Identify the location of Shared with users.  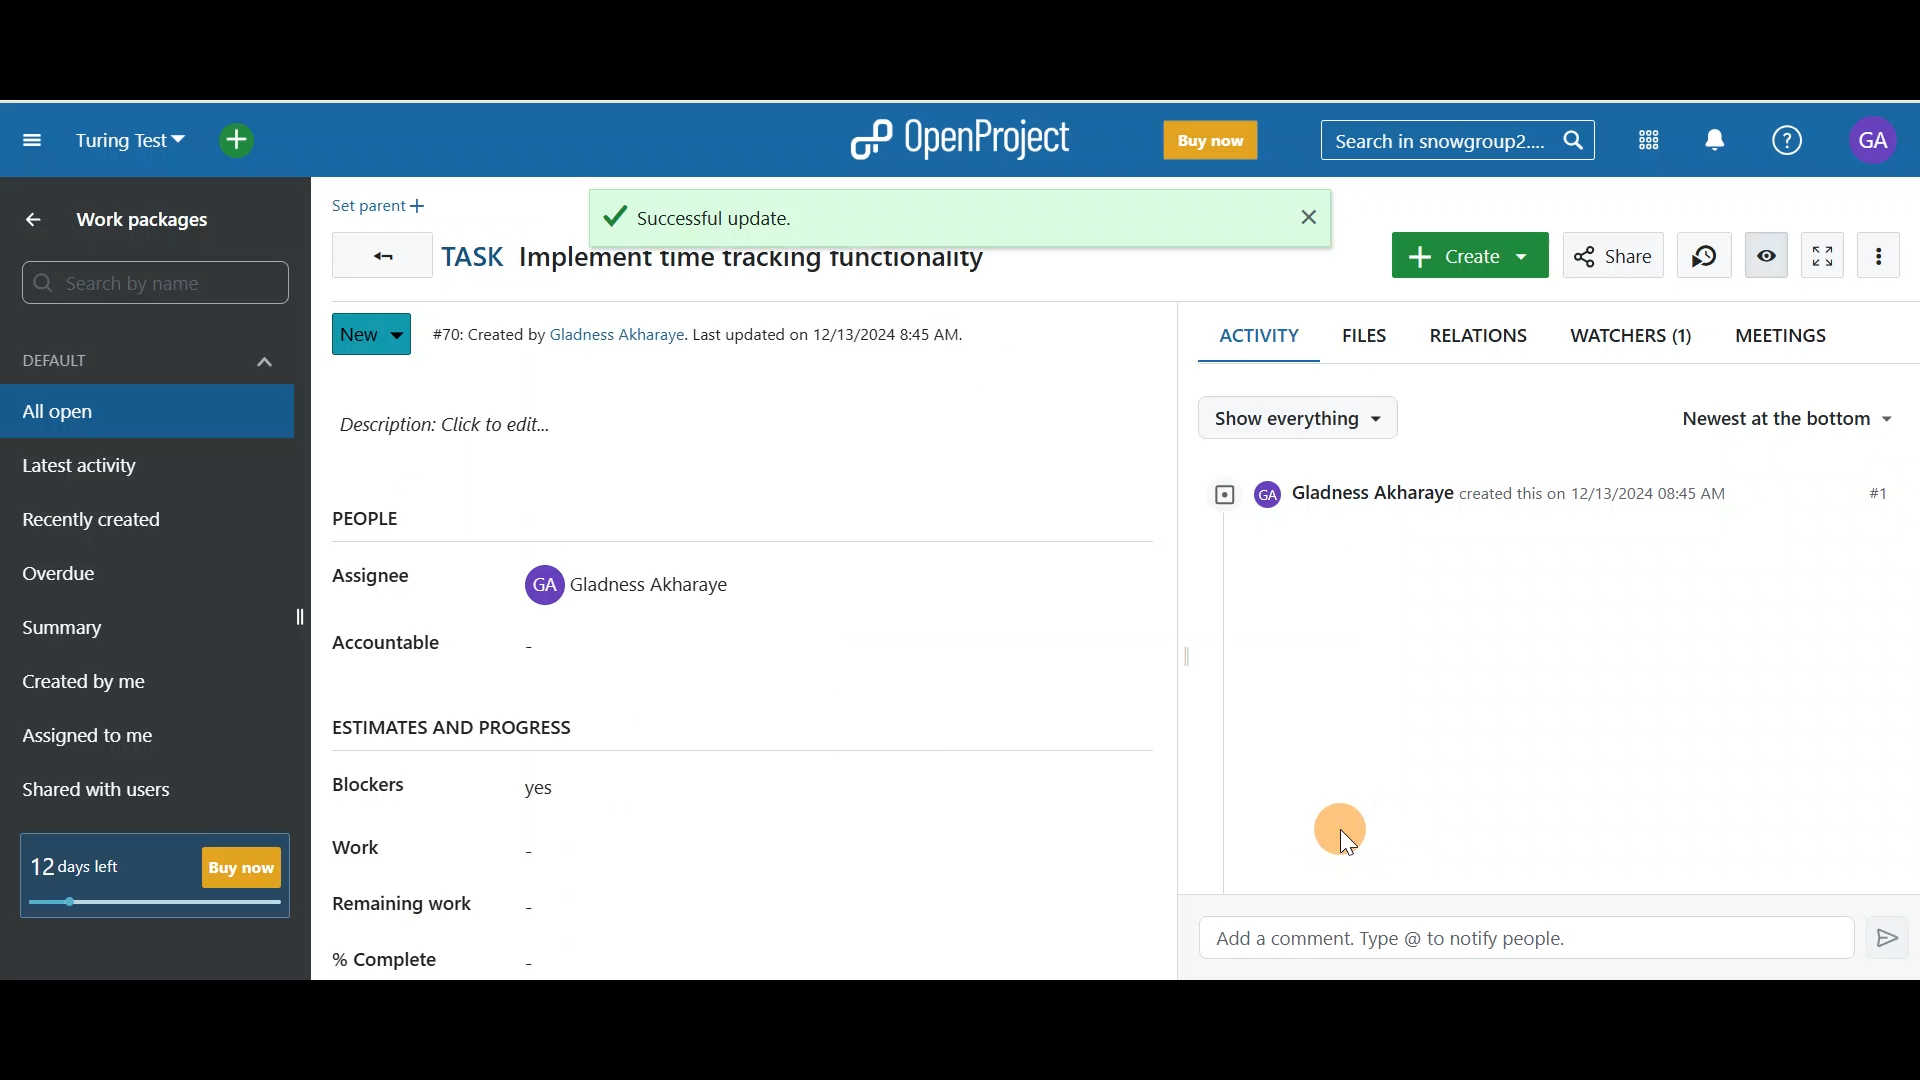
(113, 791).